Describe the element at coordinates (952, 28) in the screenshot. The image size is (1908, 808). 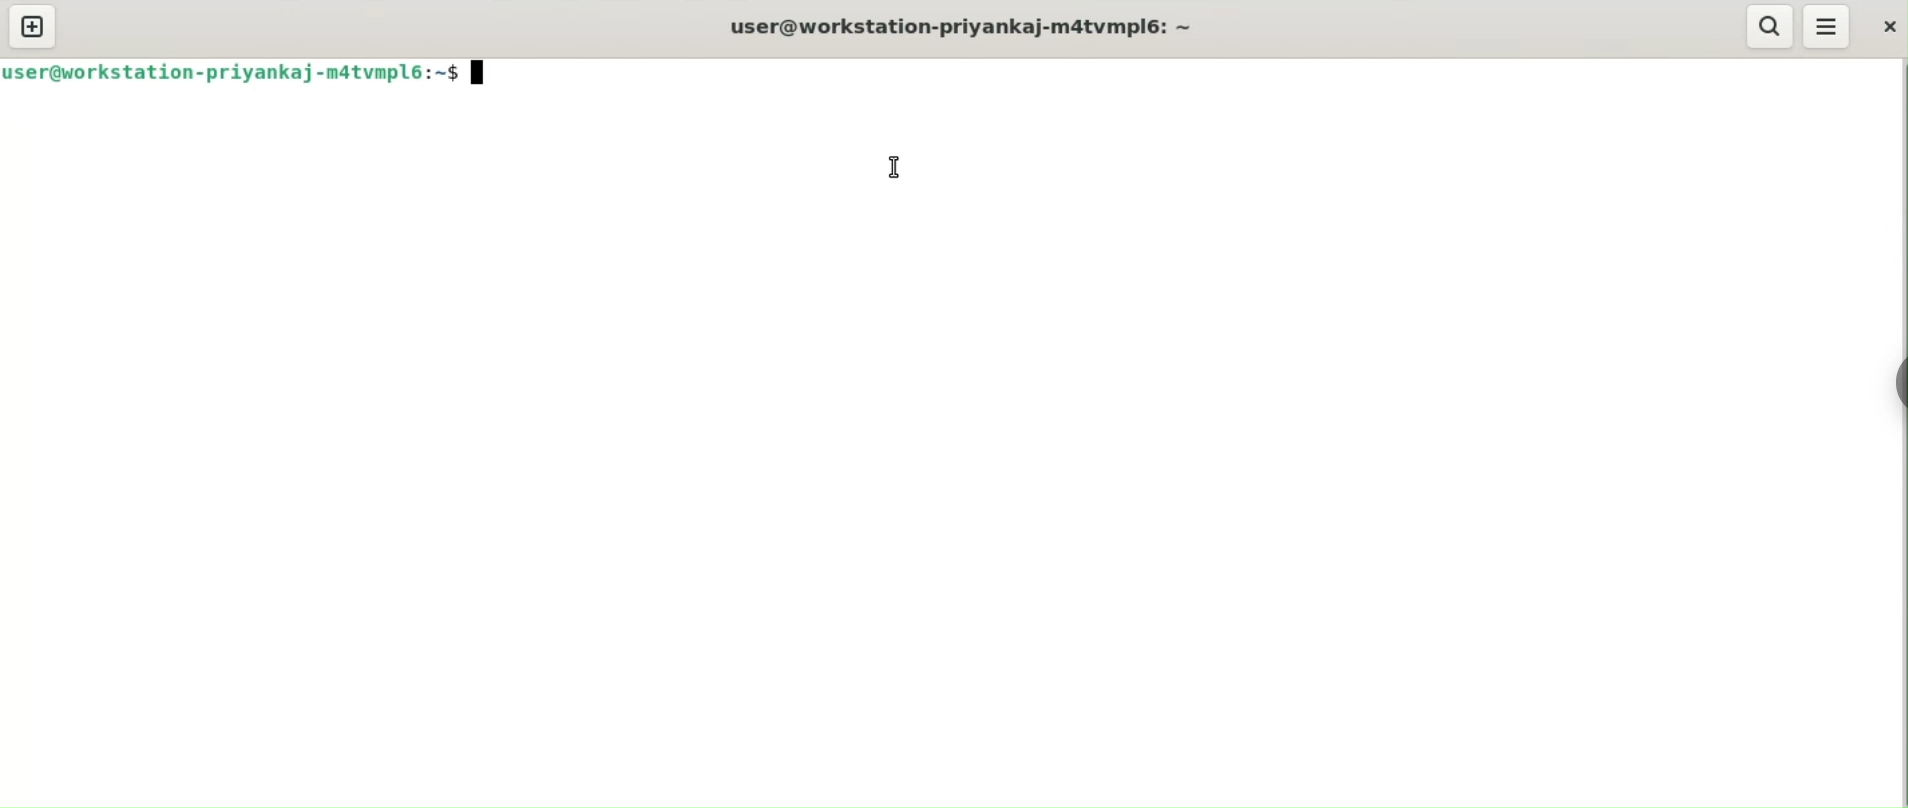
I see `user@workstation-priyankaj-m4atvmpl6: ~` at that location.